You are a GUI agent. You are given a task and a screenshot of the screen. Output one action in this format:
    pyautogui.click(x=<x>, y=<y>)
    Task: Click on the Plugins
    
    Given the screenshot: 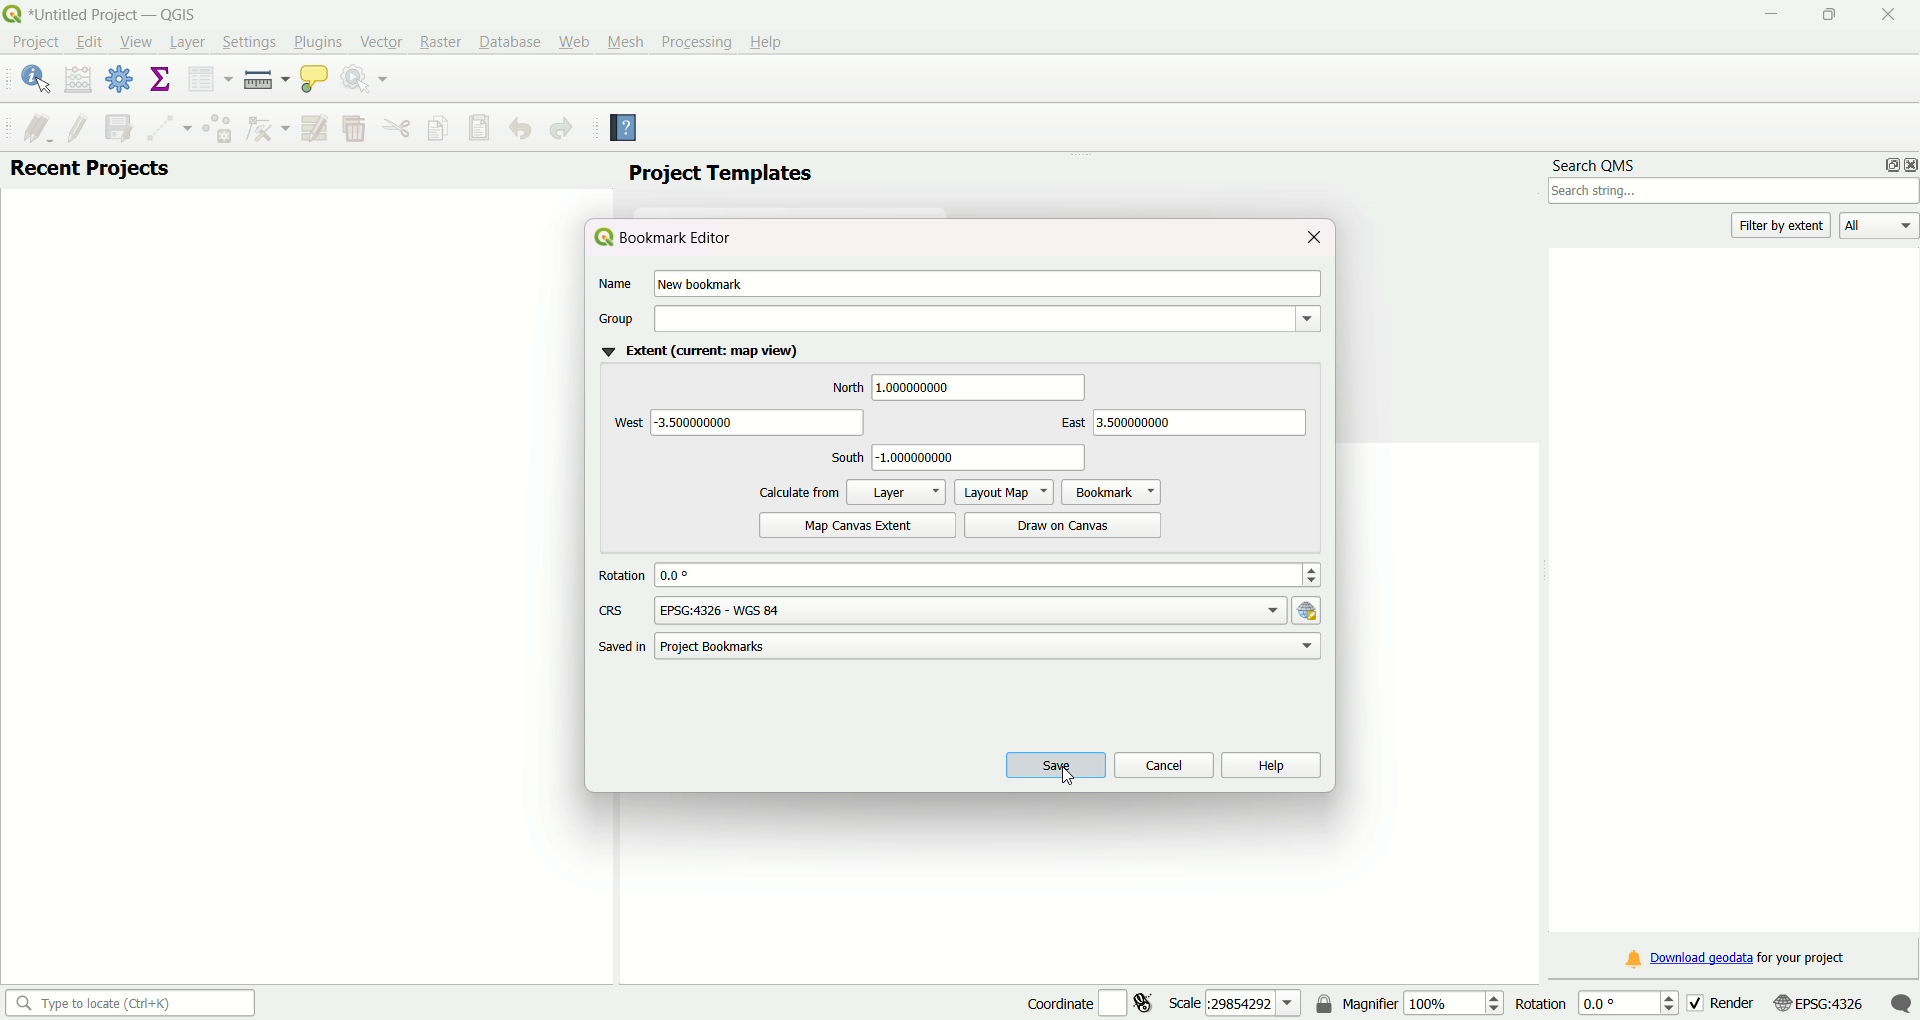 What is the action you would take?
    pyautogui.click(x=318, y=41)
    